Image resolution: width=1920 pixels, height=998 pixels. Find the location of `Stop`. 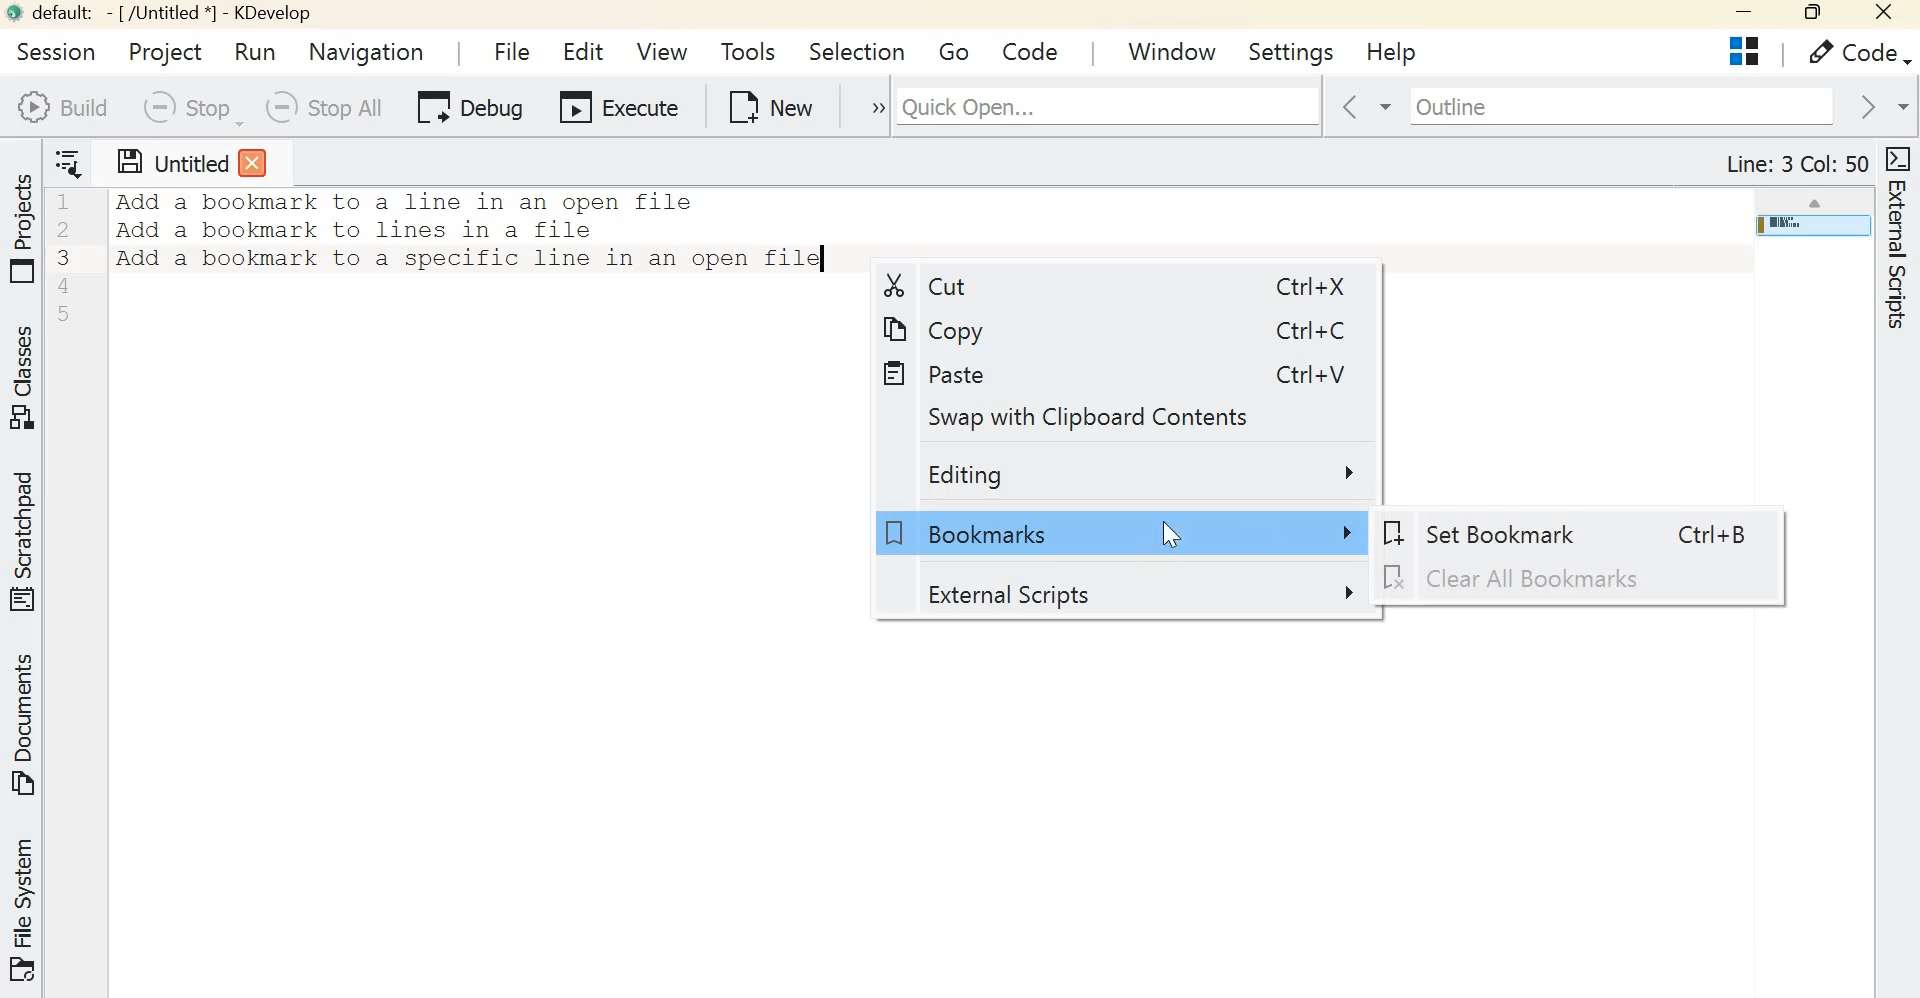

Stop is located at coordinates (189, 108).